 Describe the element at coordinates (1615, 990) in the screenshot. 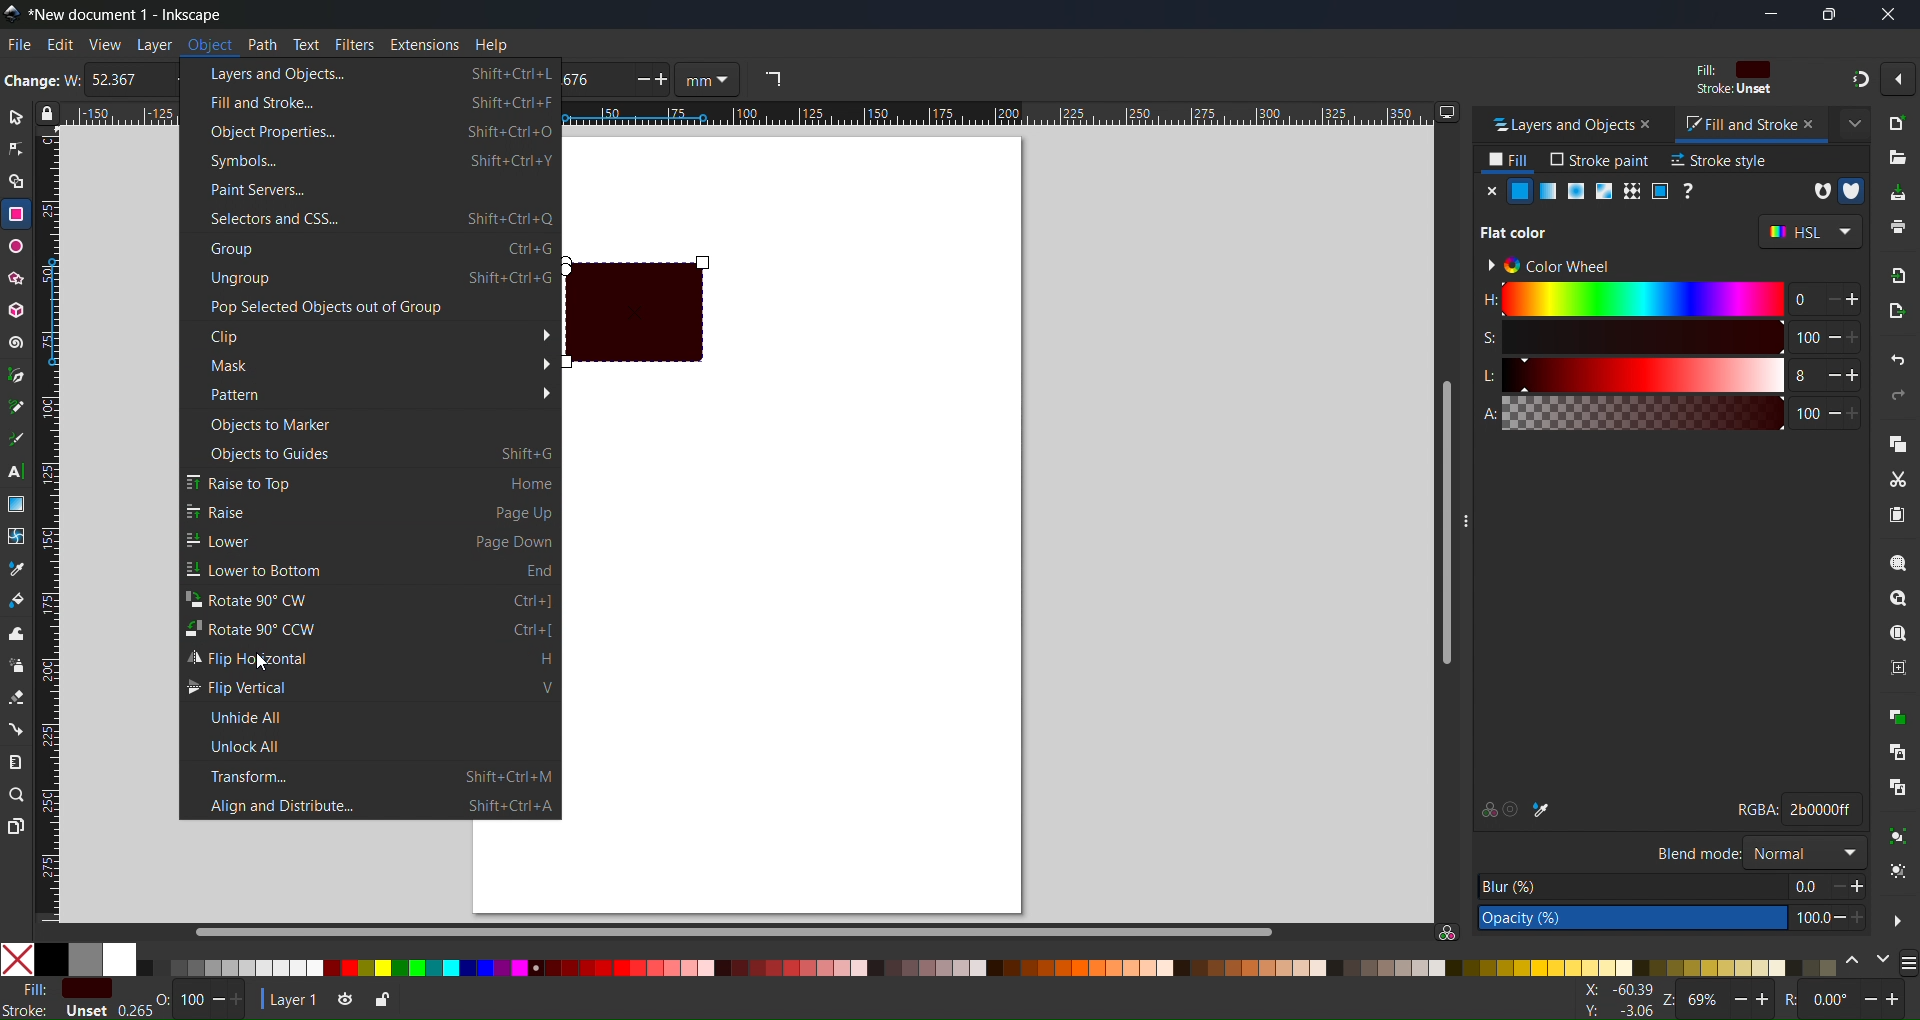

I see `X: -60.39` at that location.